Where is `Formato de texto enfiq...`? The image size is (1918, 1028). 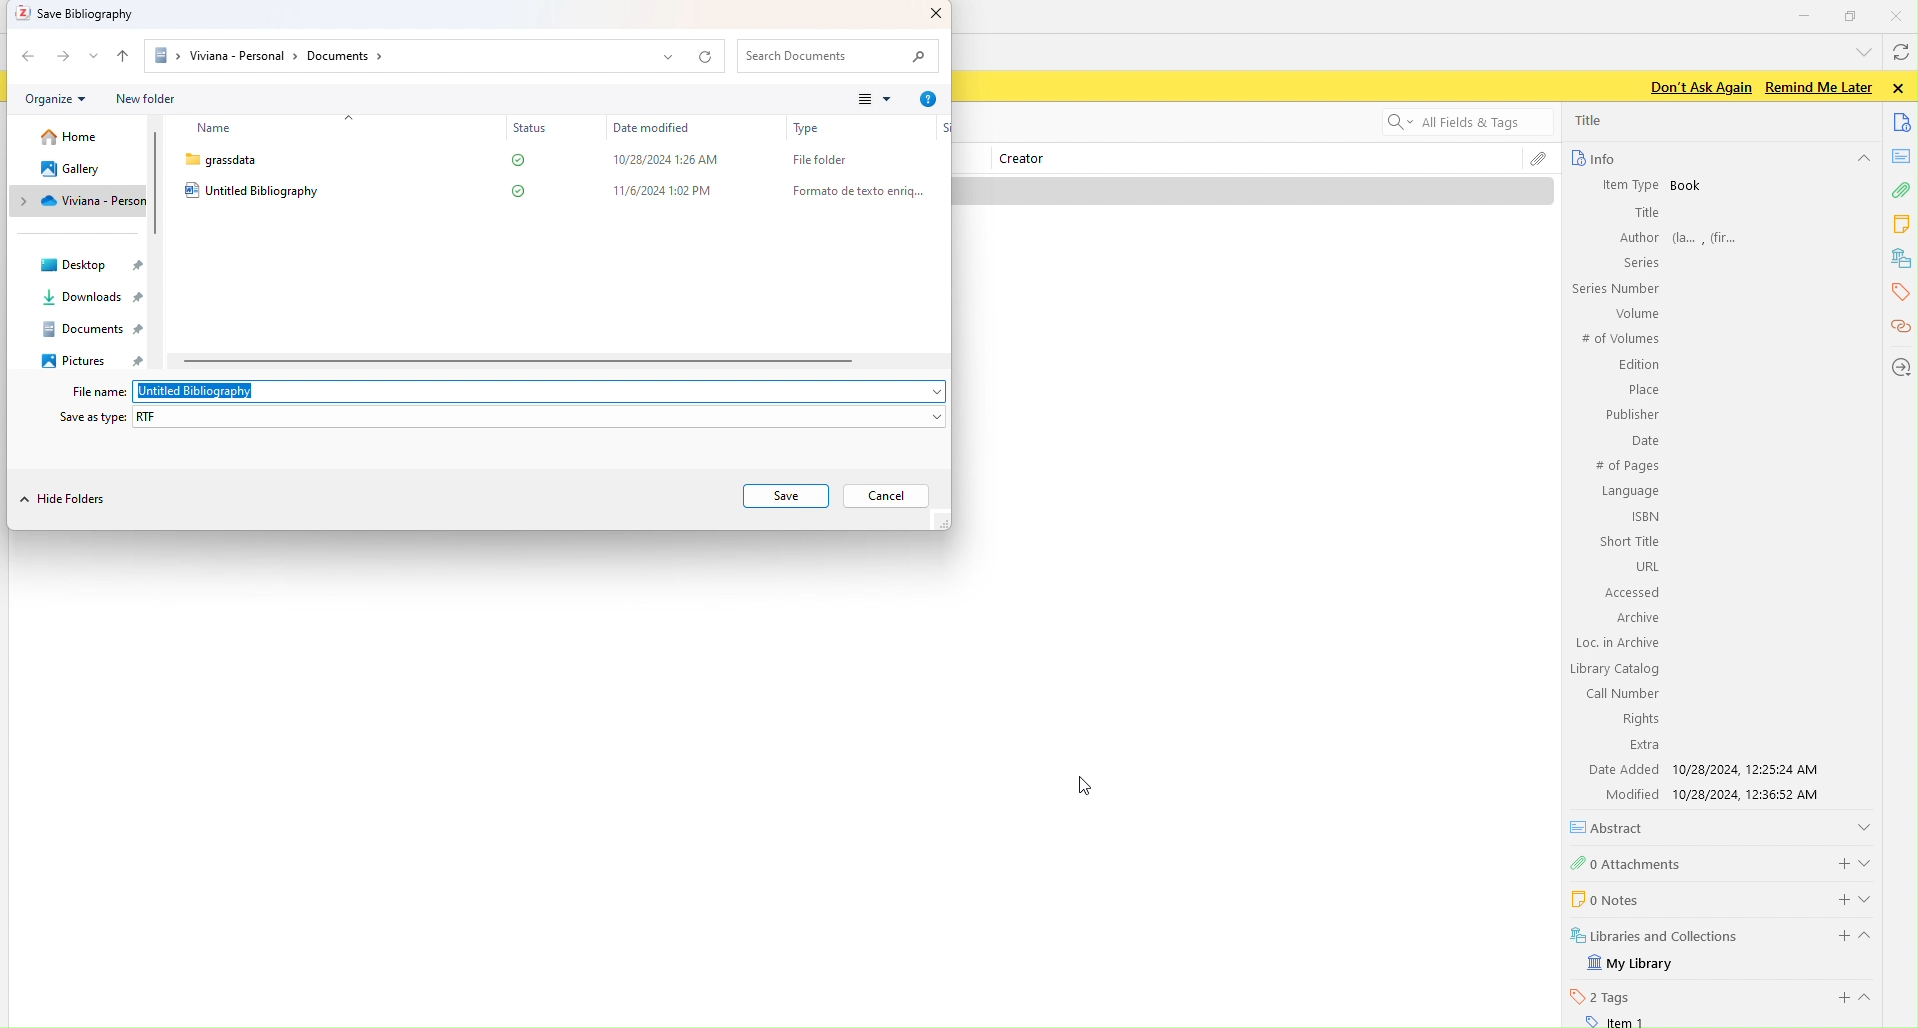 Formato de texto enfiq... is located at coordinates (853, 190).